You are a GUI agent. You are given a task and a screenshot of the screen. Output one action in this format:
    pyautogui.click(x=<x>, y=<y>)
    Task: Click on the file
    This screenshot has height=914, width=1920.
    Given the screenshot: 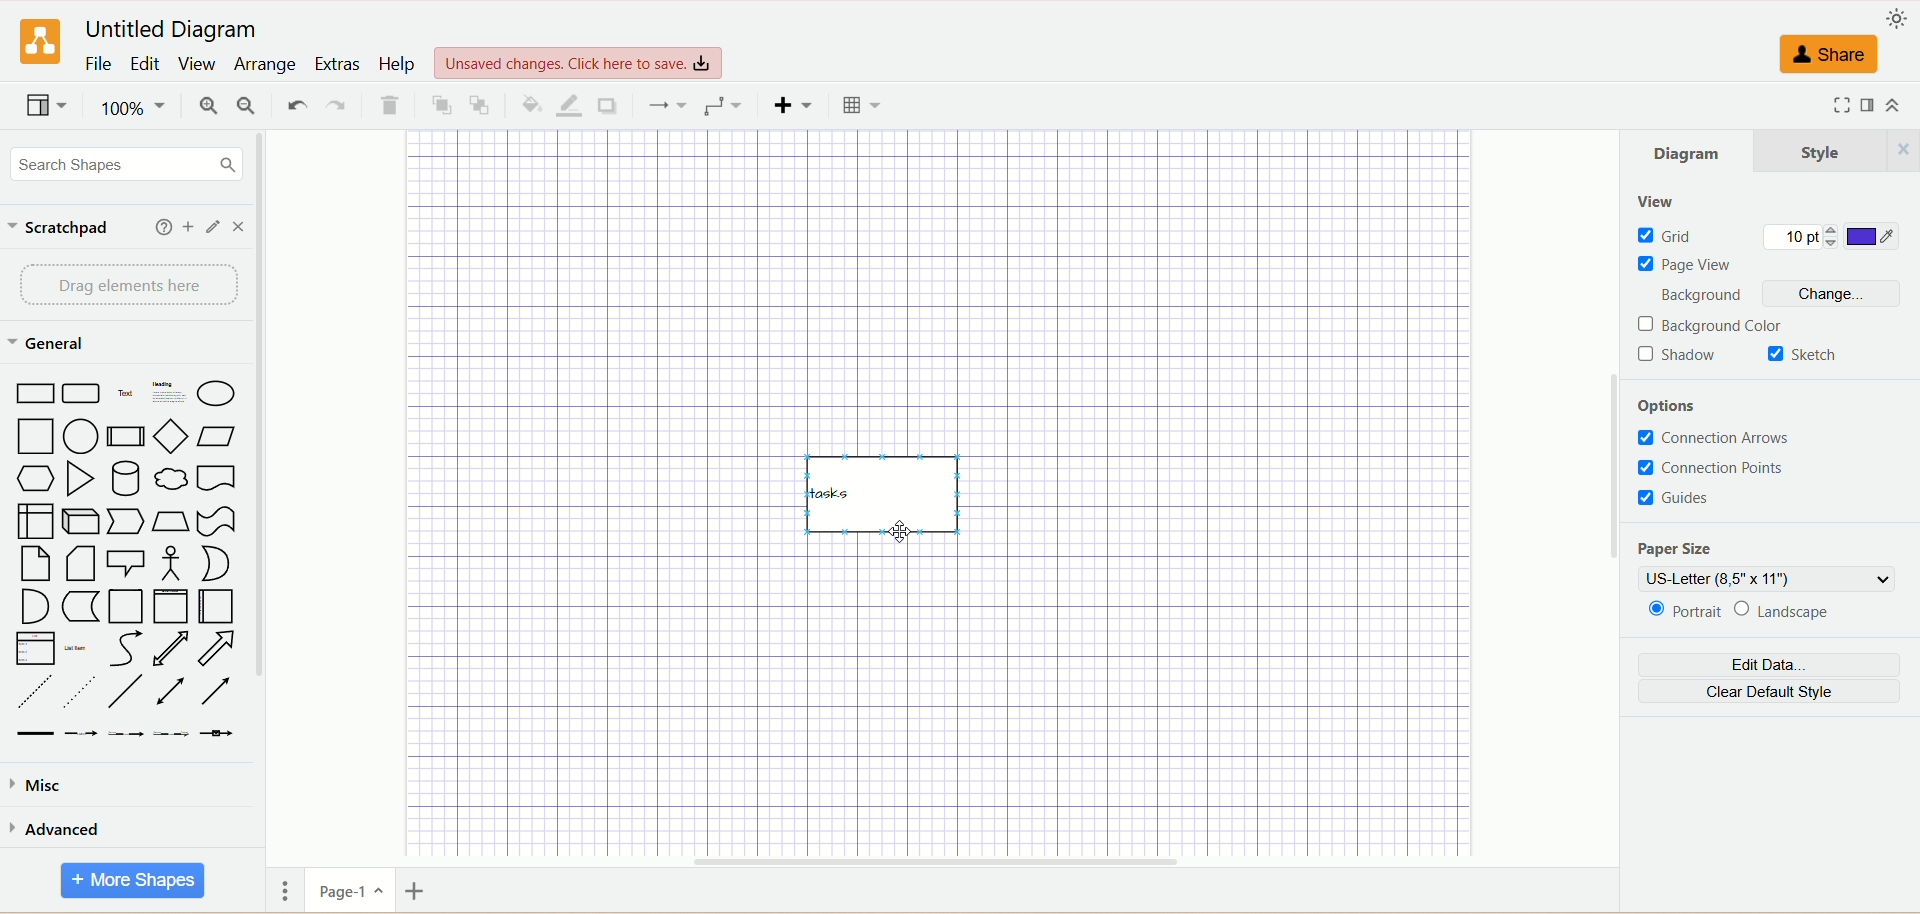 What is the action you would take?
    pyautogui.click(x=101, y=63)
    